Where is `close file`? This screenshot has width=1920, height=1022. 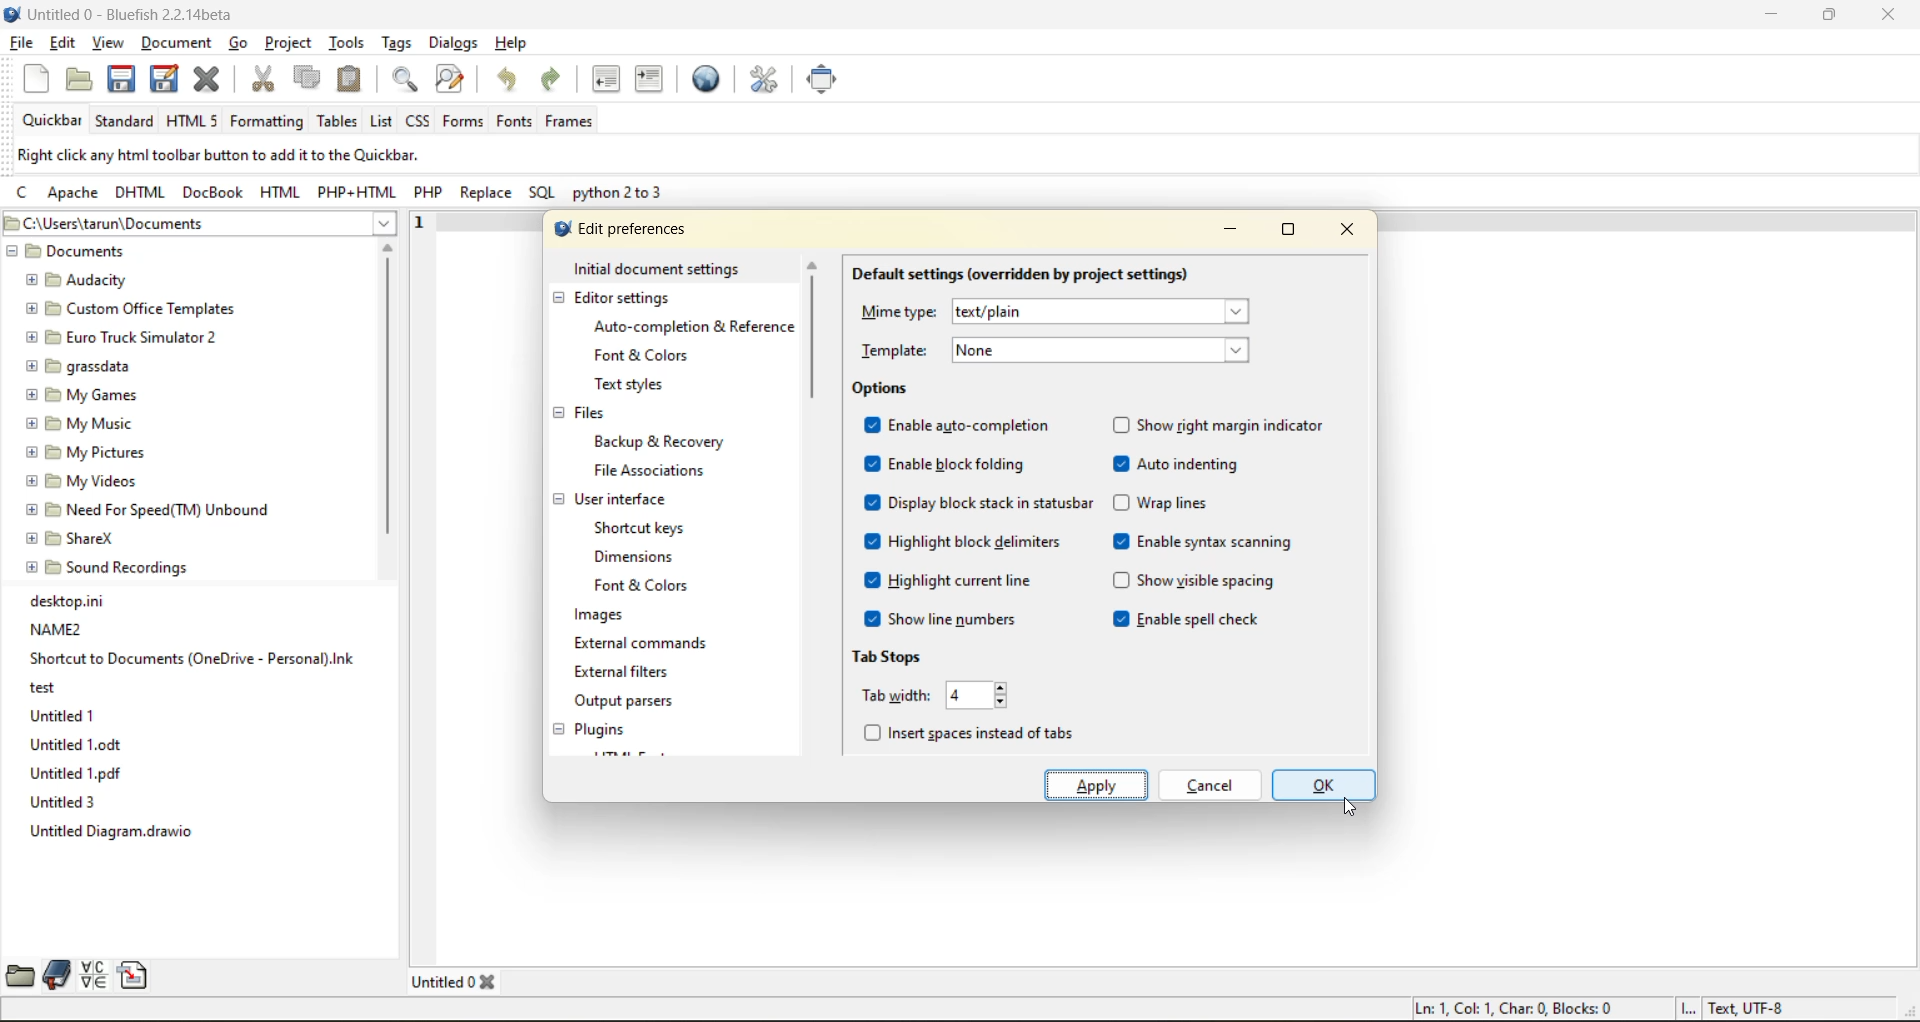
close file is located at coordinates (208, 80).